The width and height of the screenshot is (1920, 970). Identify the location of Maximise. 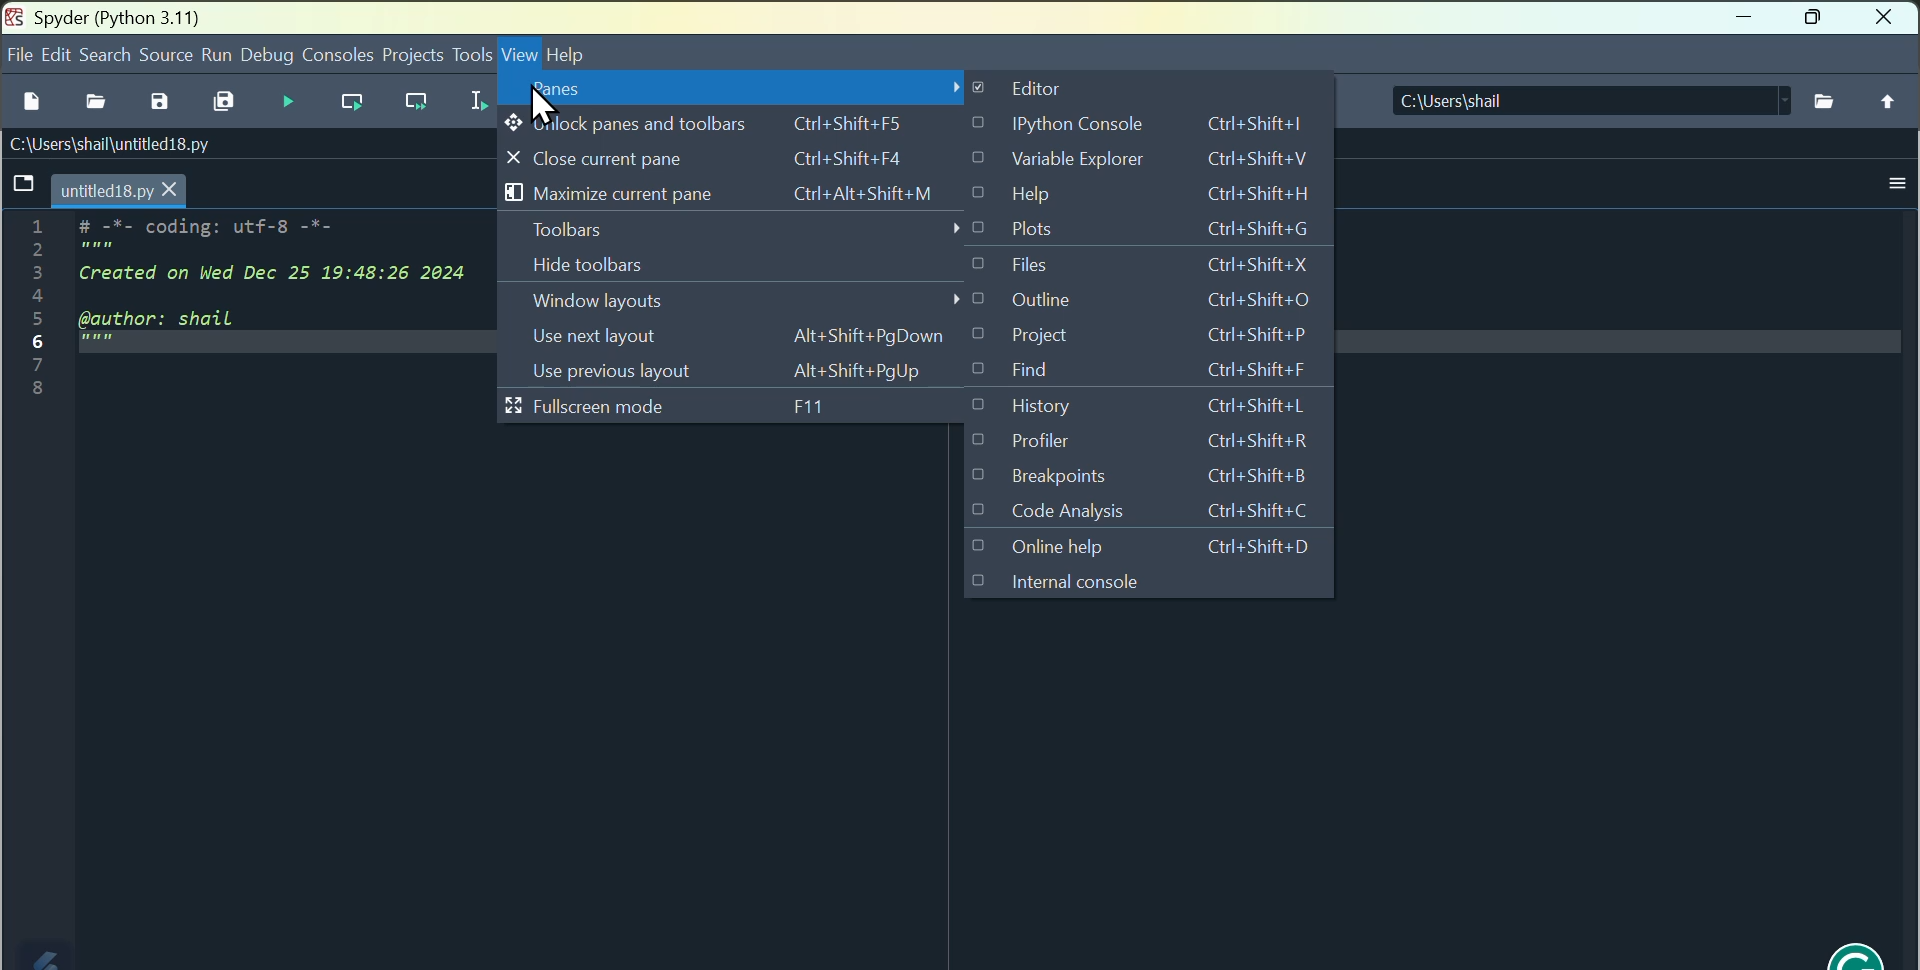
(1816, 20).